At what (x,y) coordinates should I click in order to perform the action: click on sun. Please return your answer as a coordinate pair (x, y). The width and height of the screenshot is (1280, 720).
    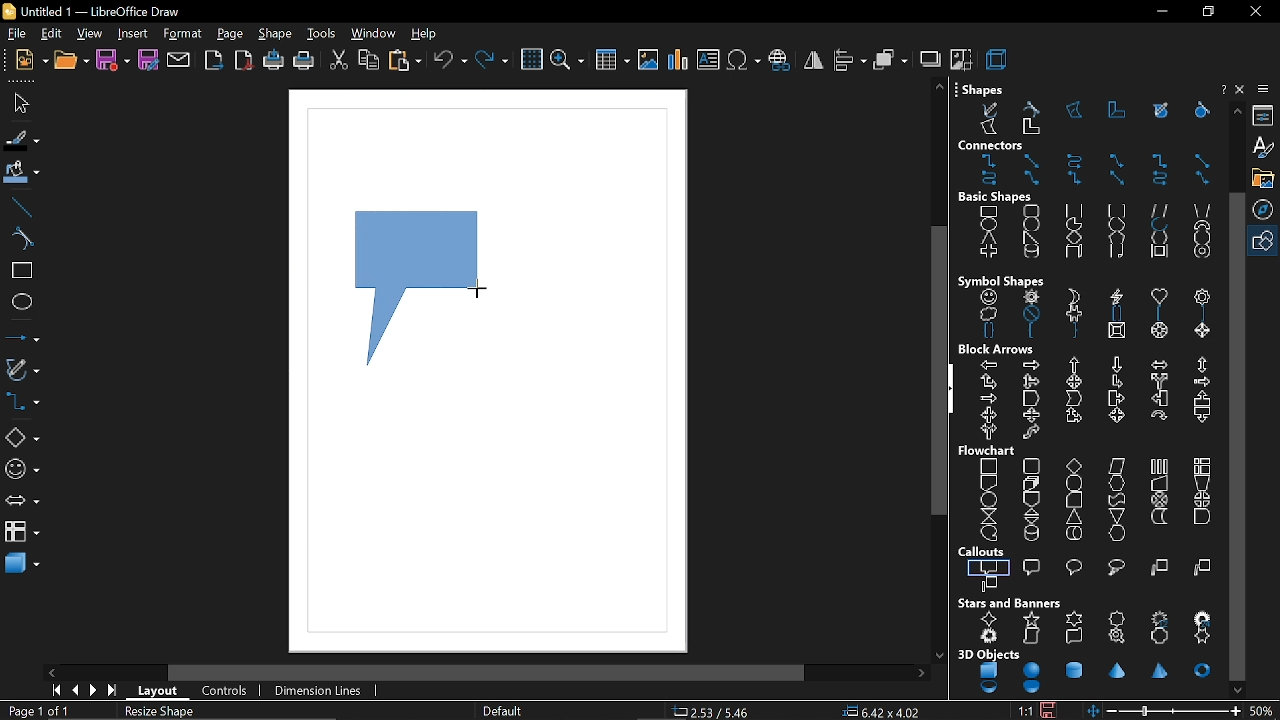
    Looking at the image, I should click on (1032, 297).